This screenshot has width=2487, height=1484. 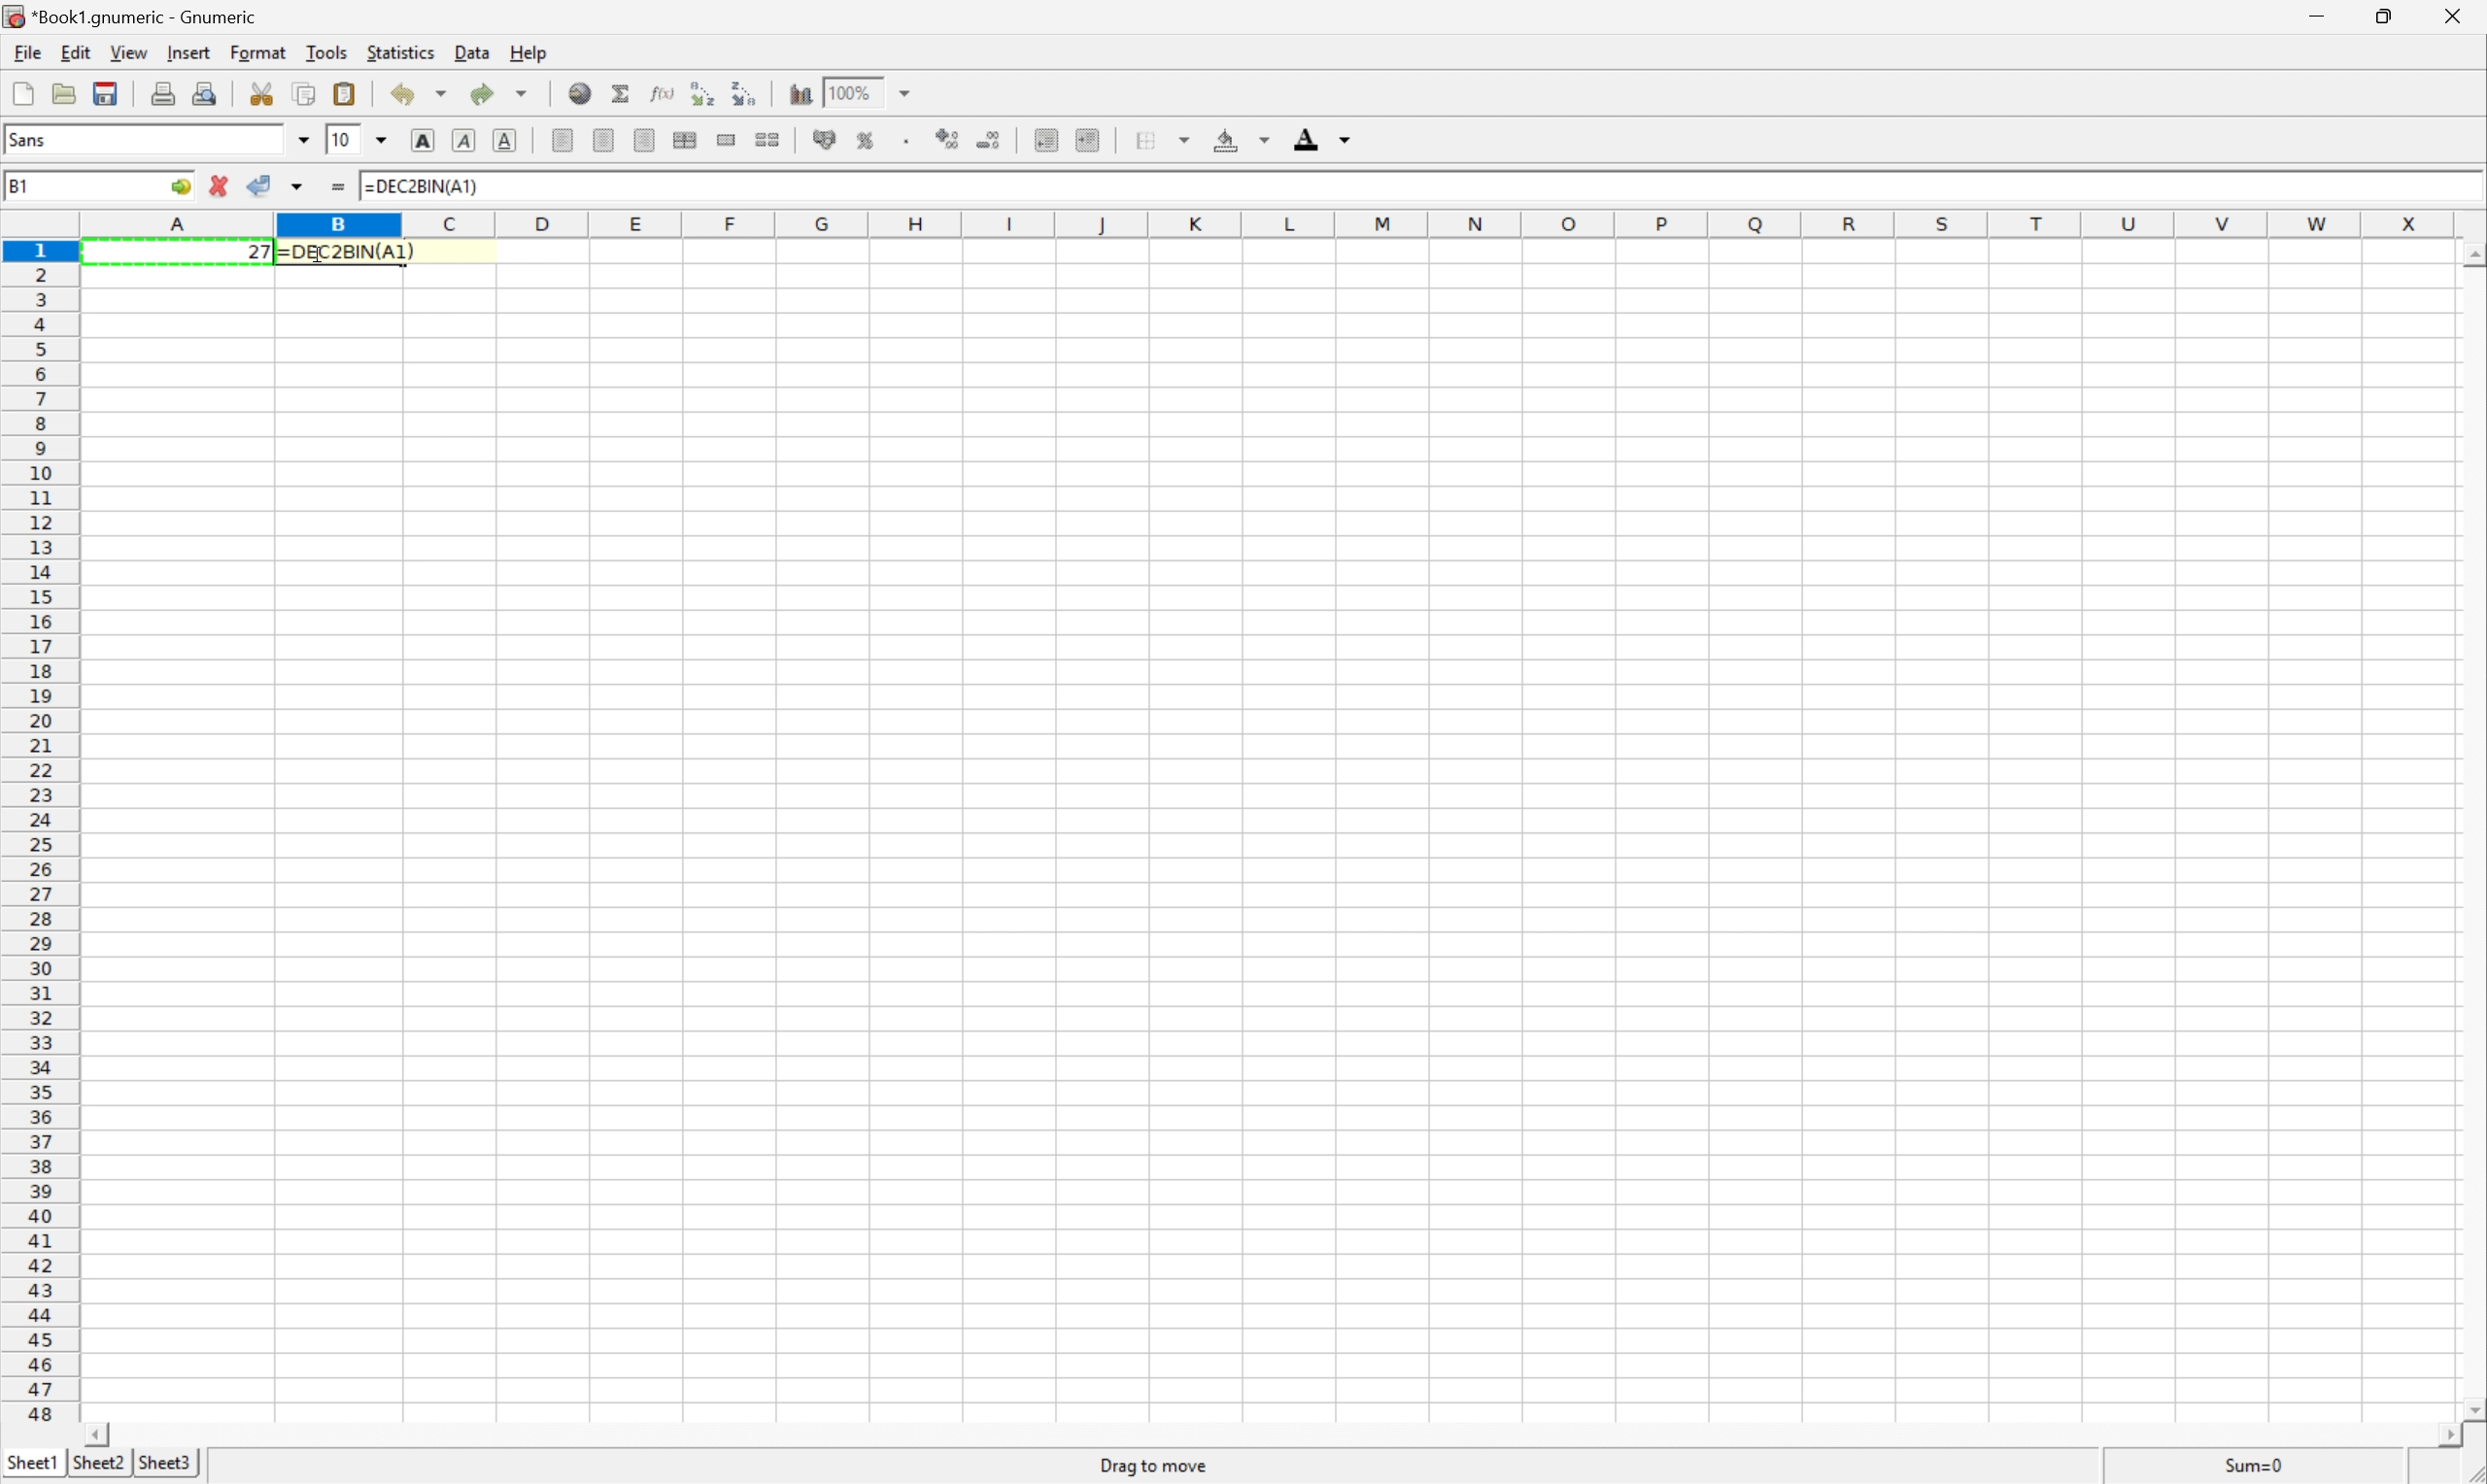 What do you see at coordinates (33, 1463) in the screenshot?
I see `Sheet1` at bounding box center [33, 1463].